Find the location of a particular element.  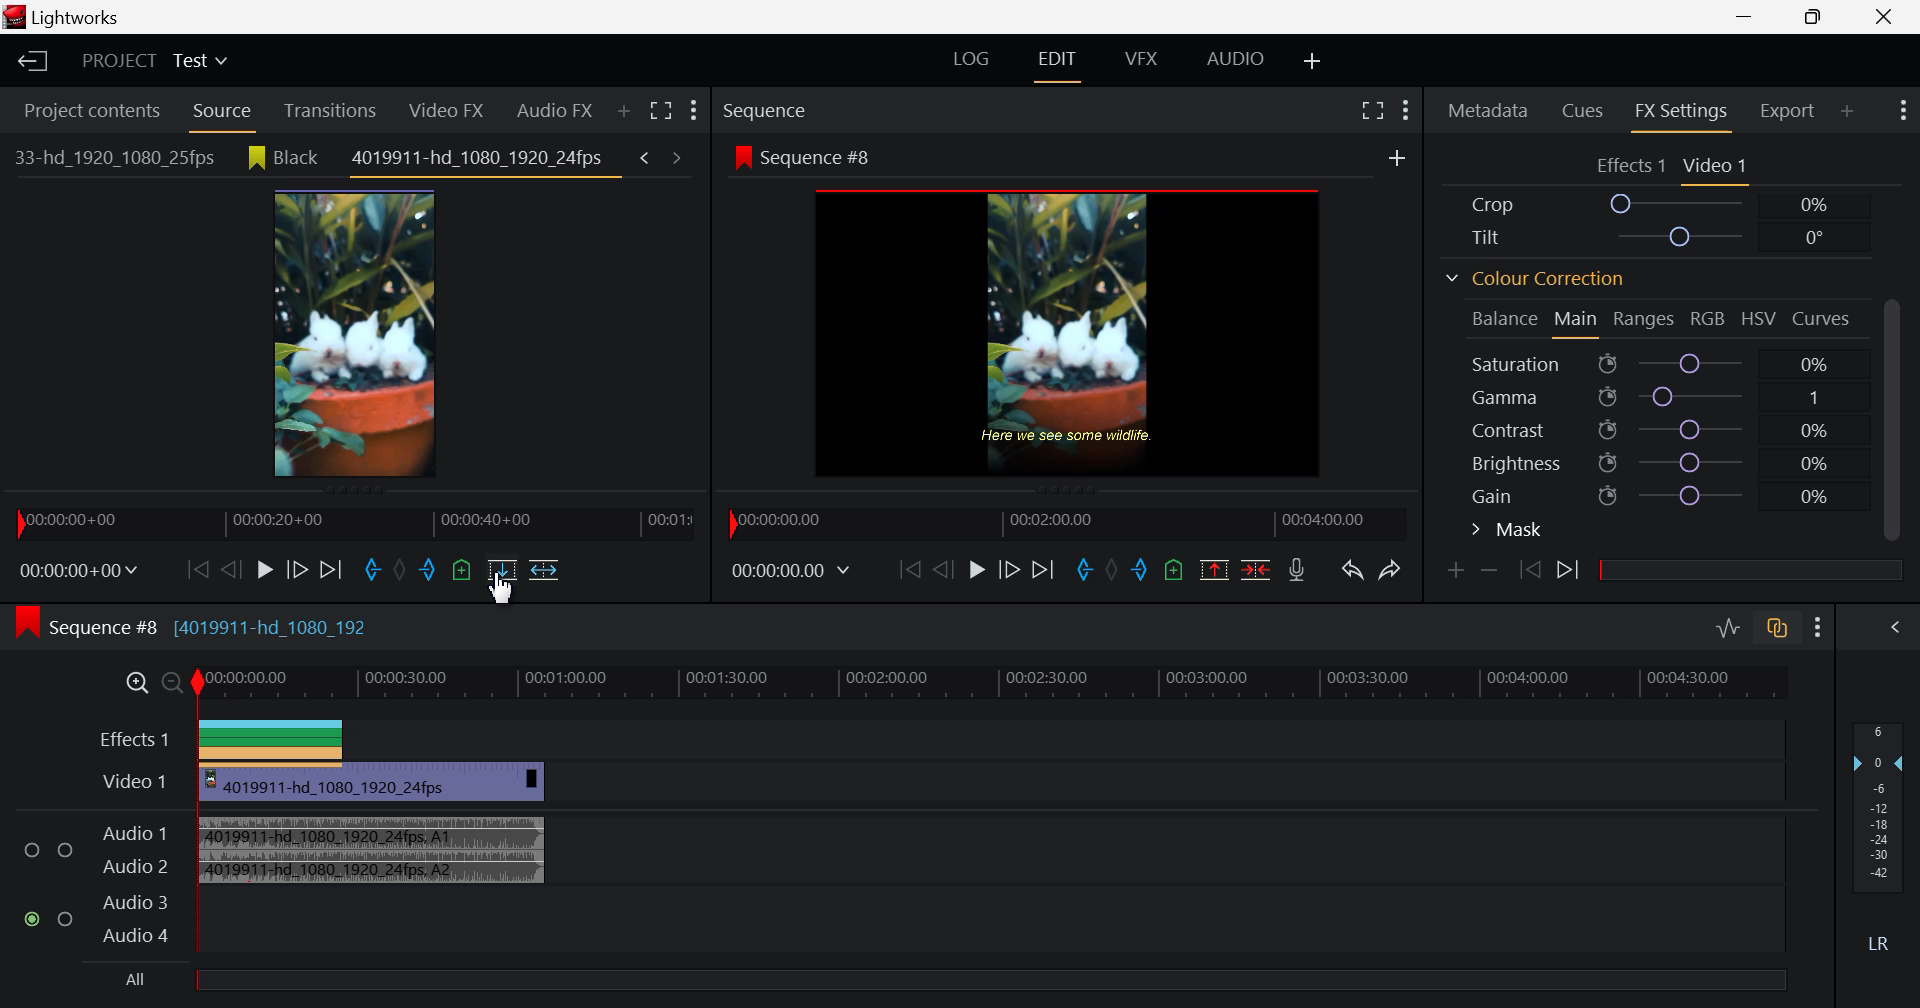

Audio FX is located at coordinates (549, 112).